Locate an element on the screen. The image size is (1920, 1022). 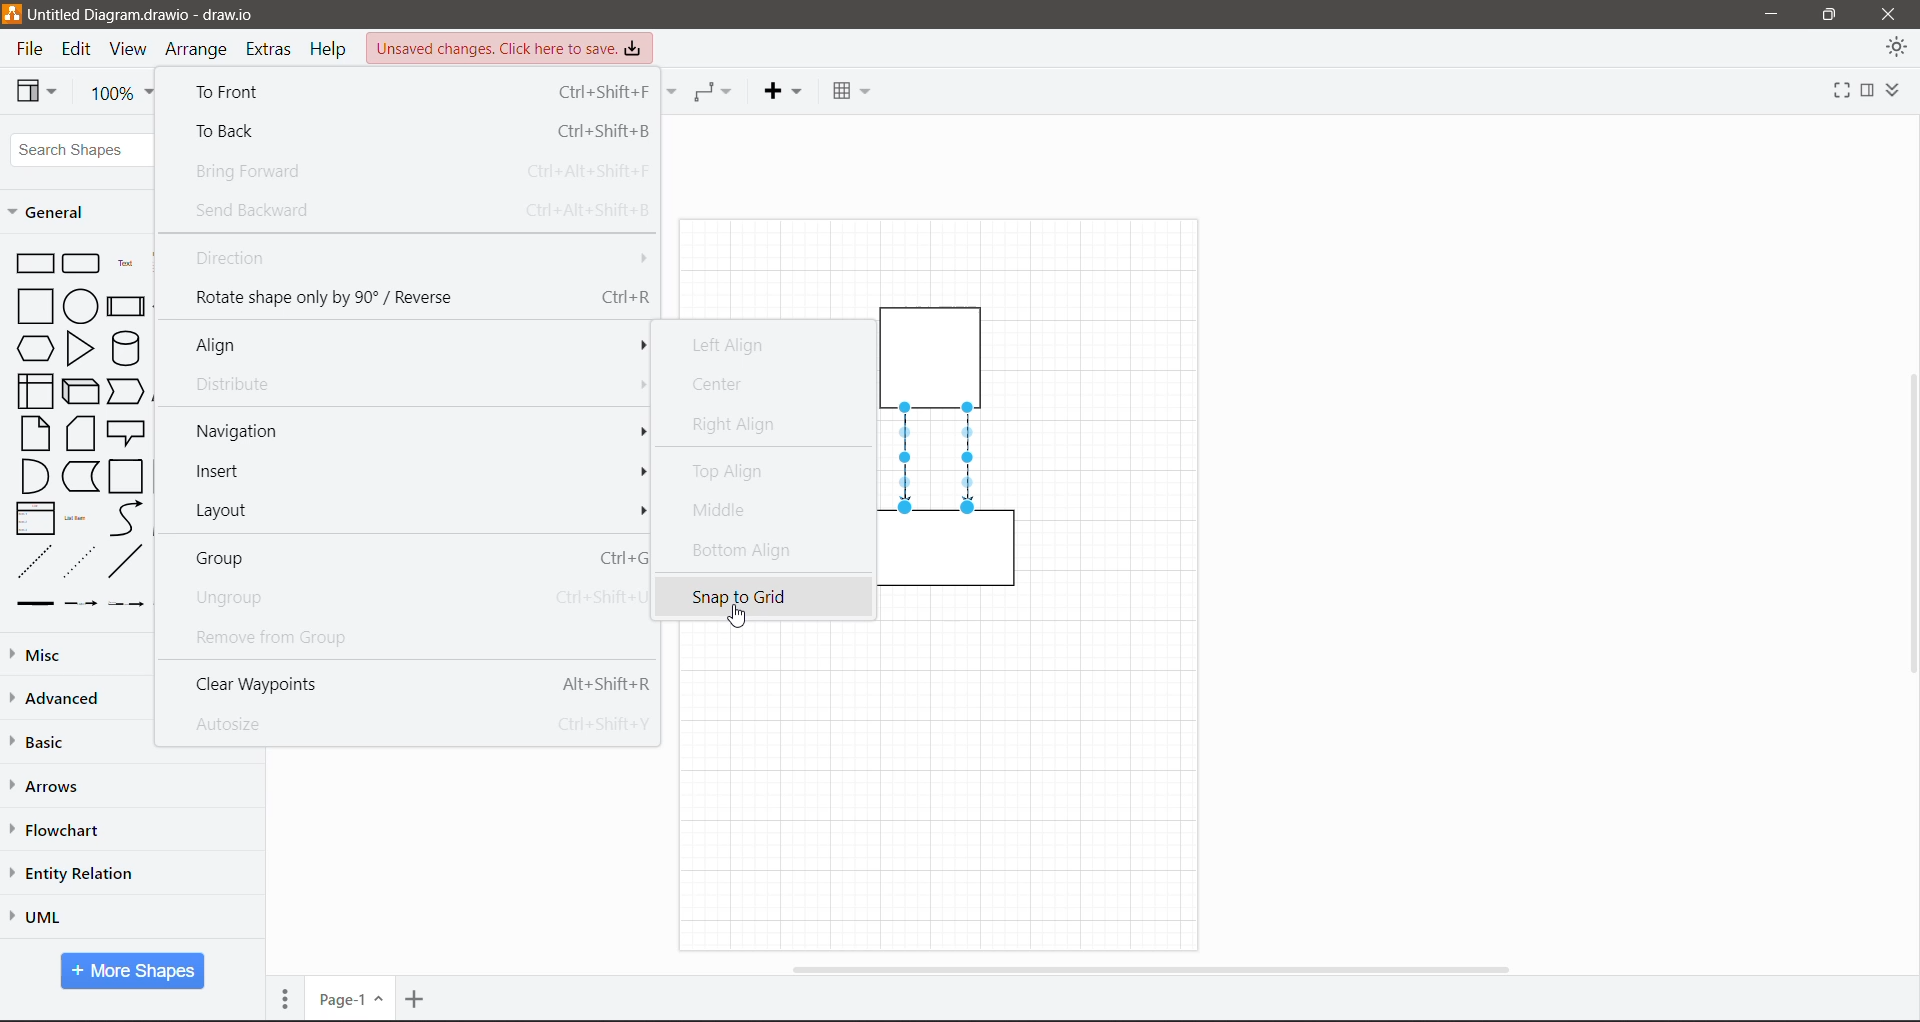
Misc is located at coordinates (81, 654).